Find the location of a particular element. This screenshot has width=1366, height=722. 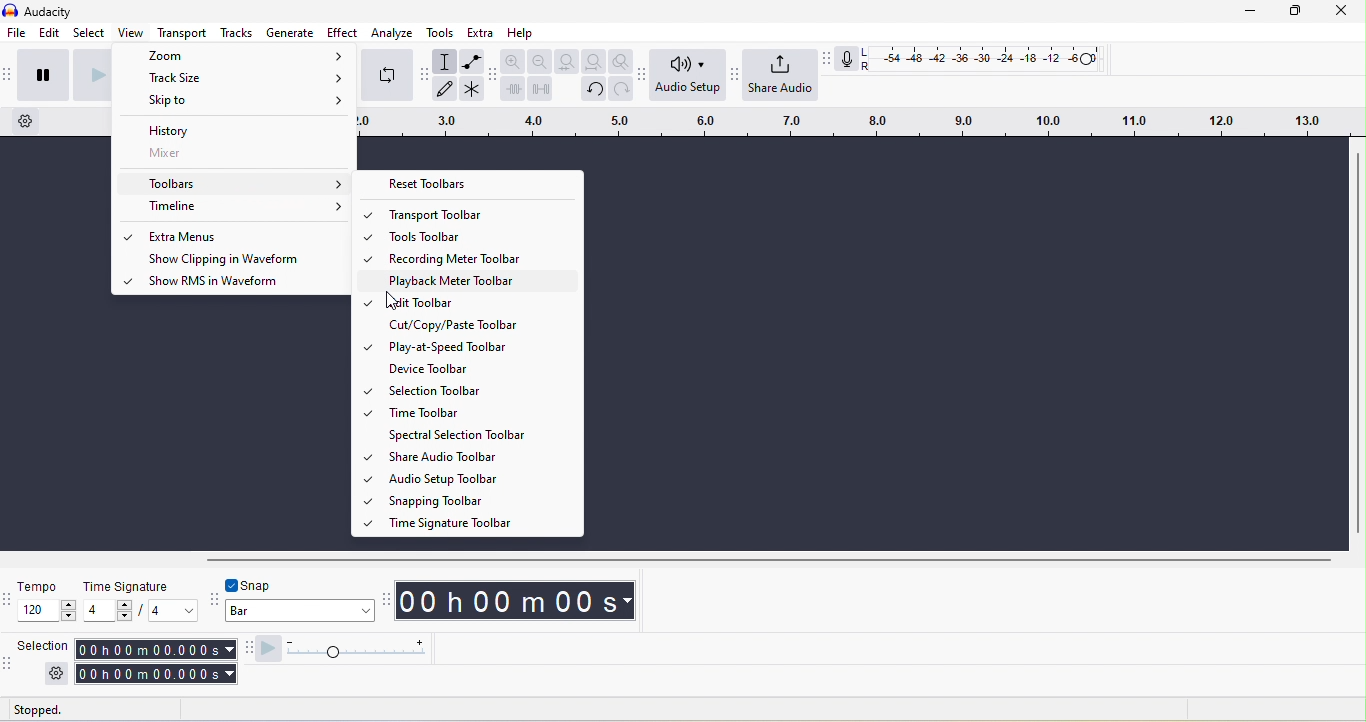

minimize is located at coordinates (1250, 11).